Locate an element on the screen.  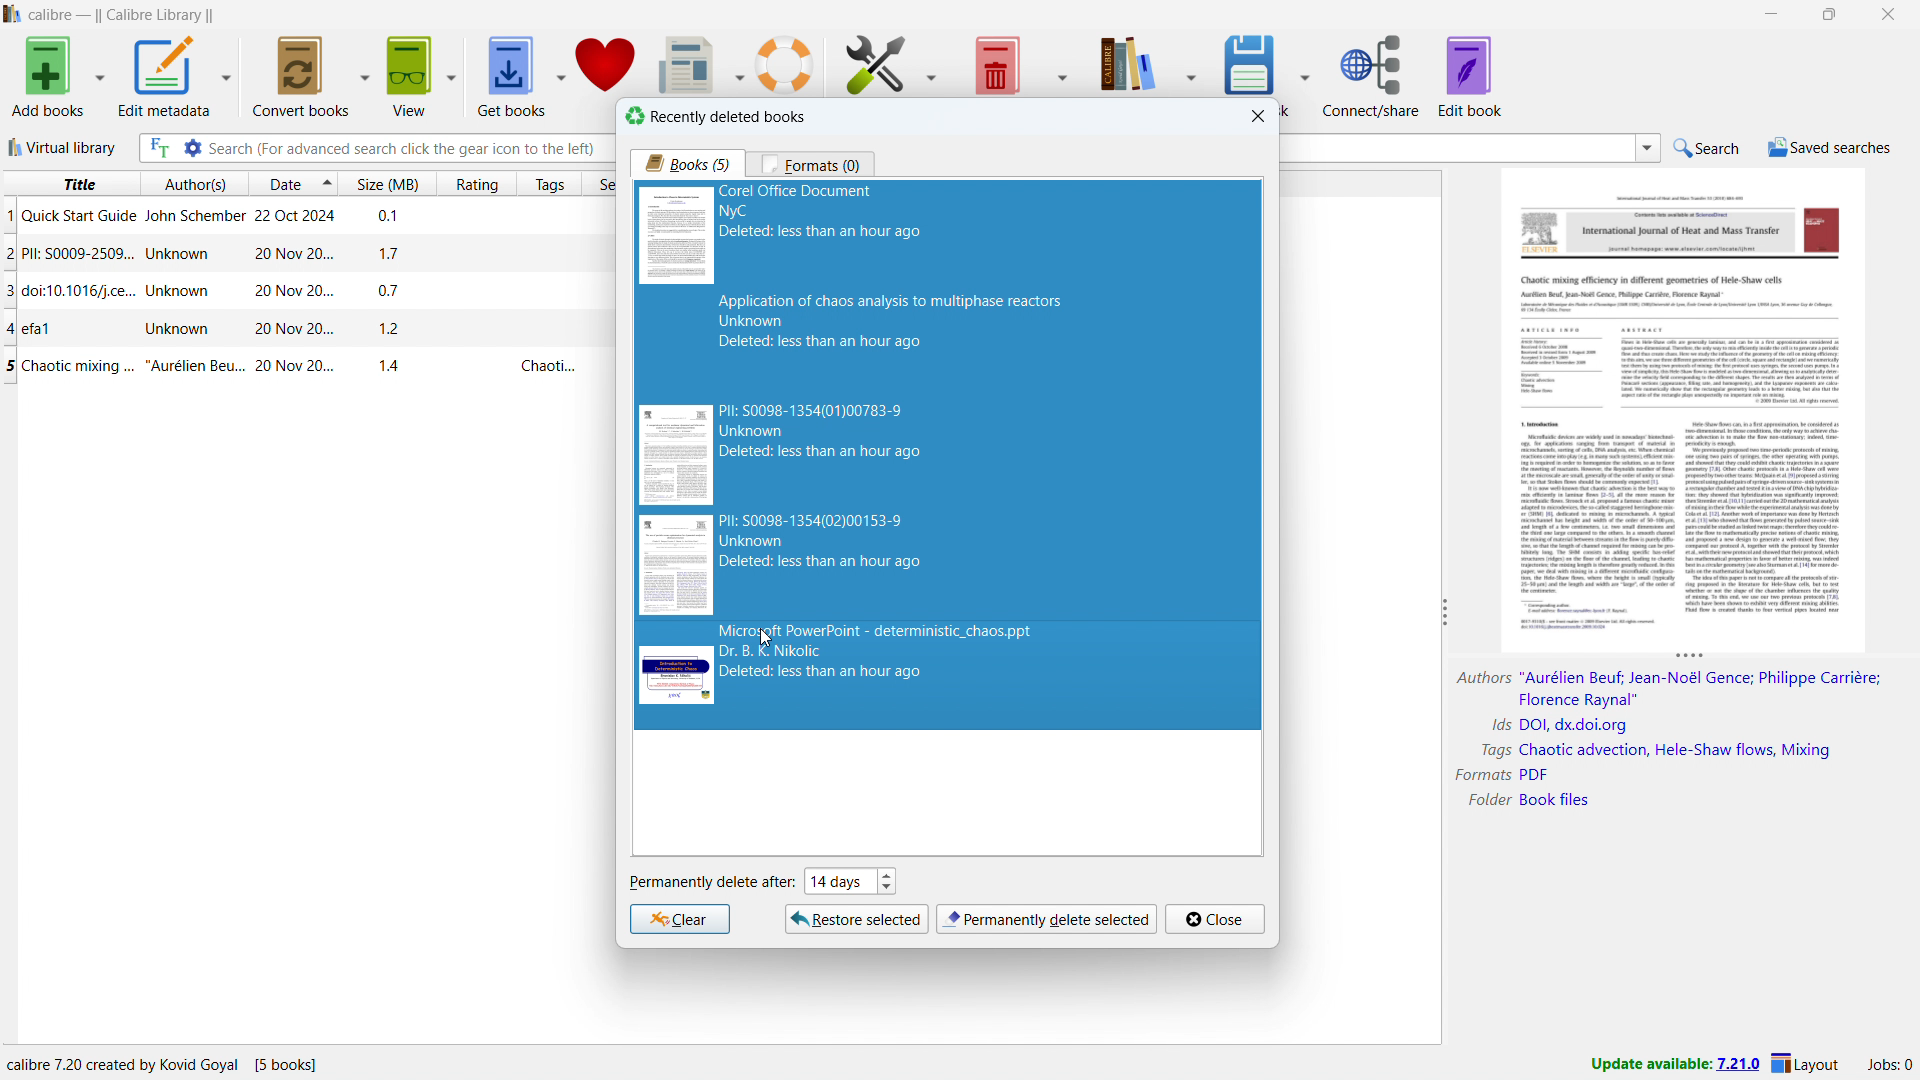
remove books is located at coordinates (995, 63).